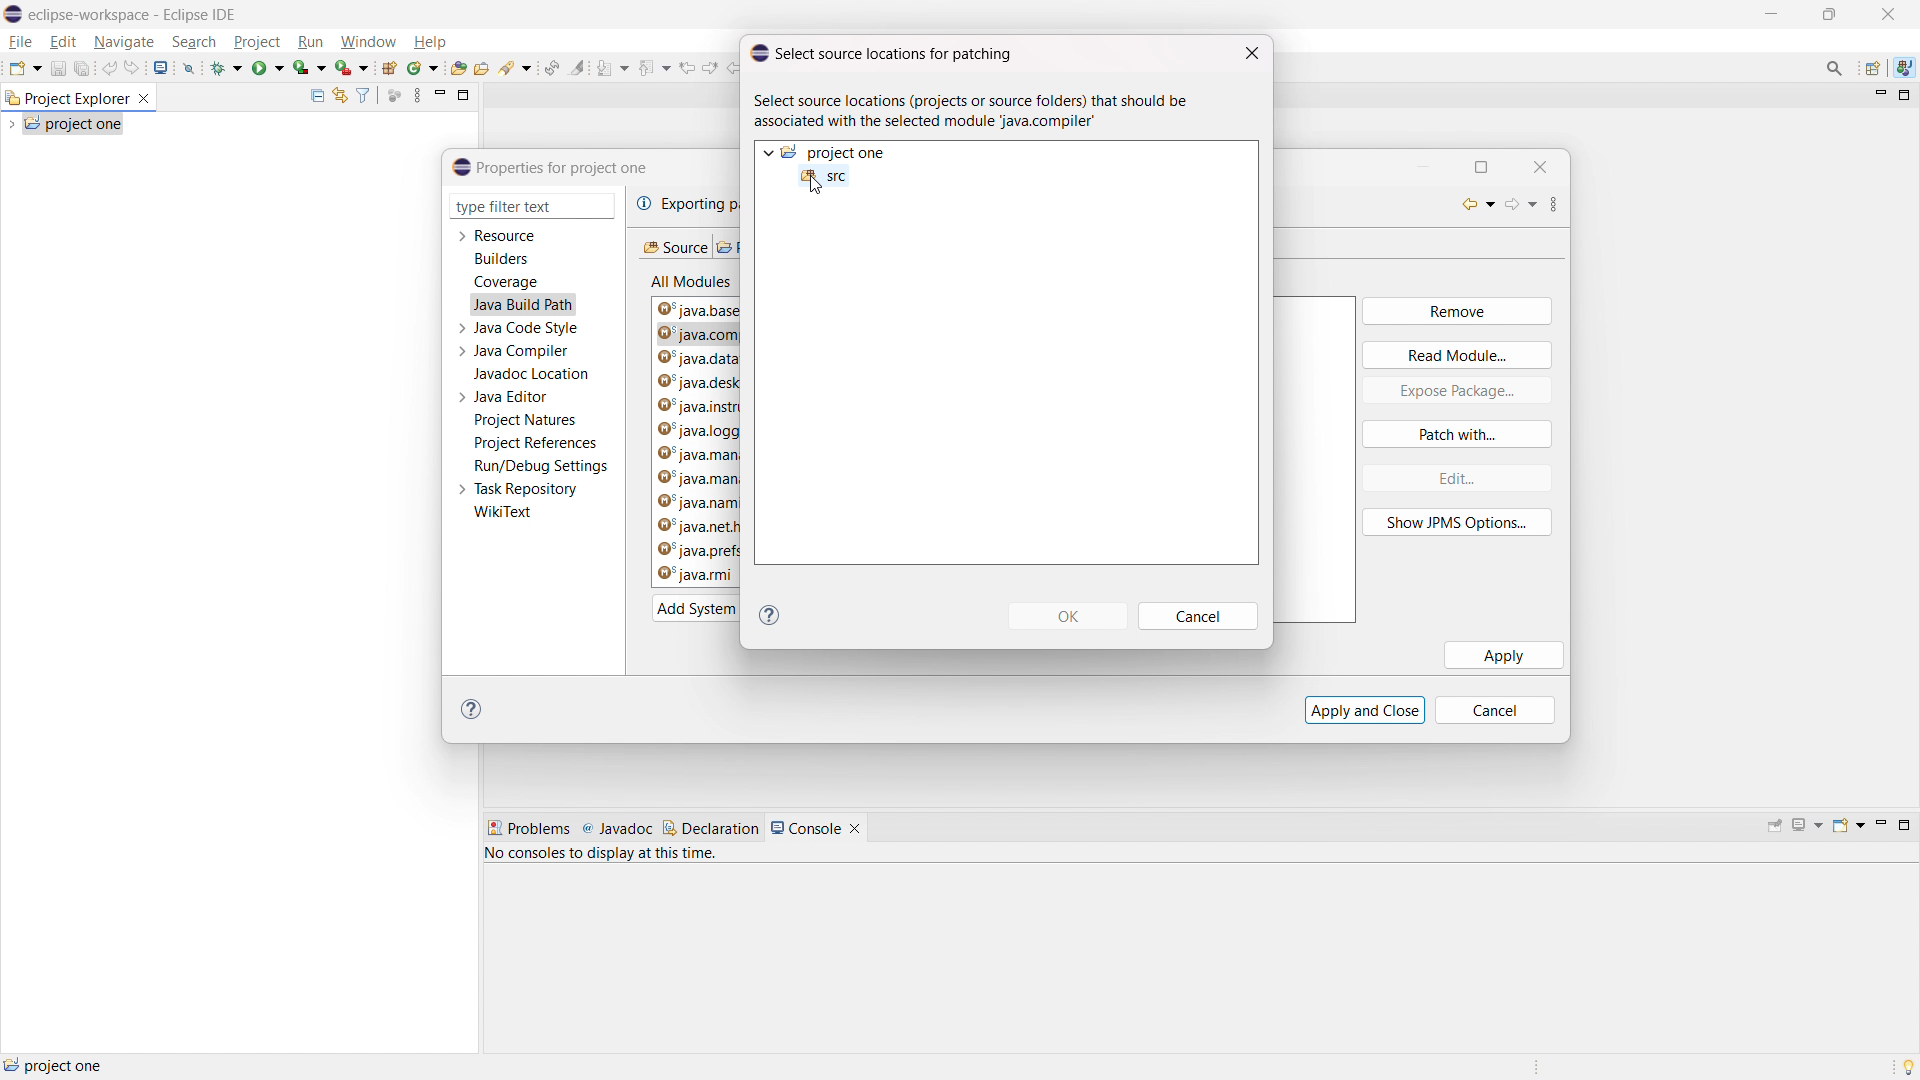 The image size is (1920, 1080). Describe the element at coordinates (74, 123) in the screenshot. I see `project one` at that location.